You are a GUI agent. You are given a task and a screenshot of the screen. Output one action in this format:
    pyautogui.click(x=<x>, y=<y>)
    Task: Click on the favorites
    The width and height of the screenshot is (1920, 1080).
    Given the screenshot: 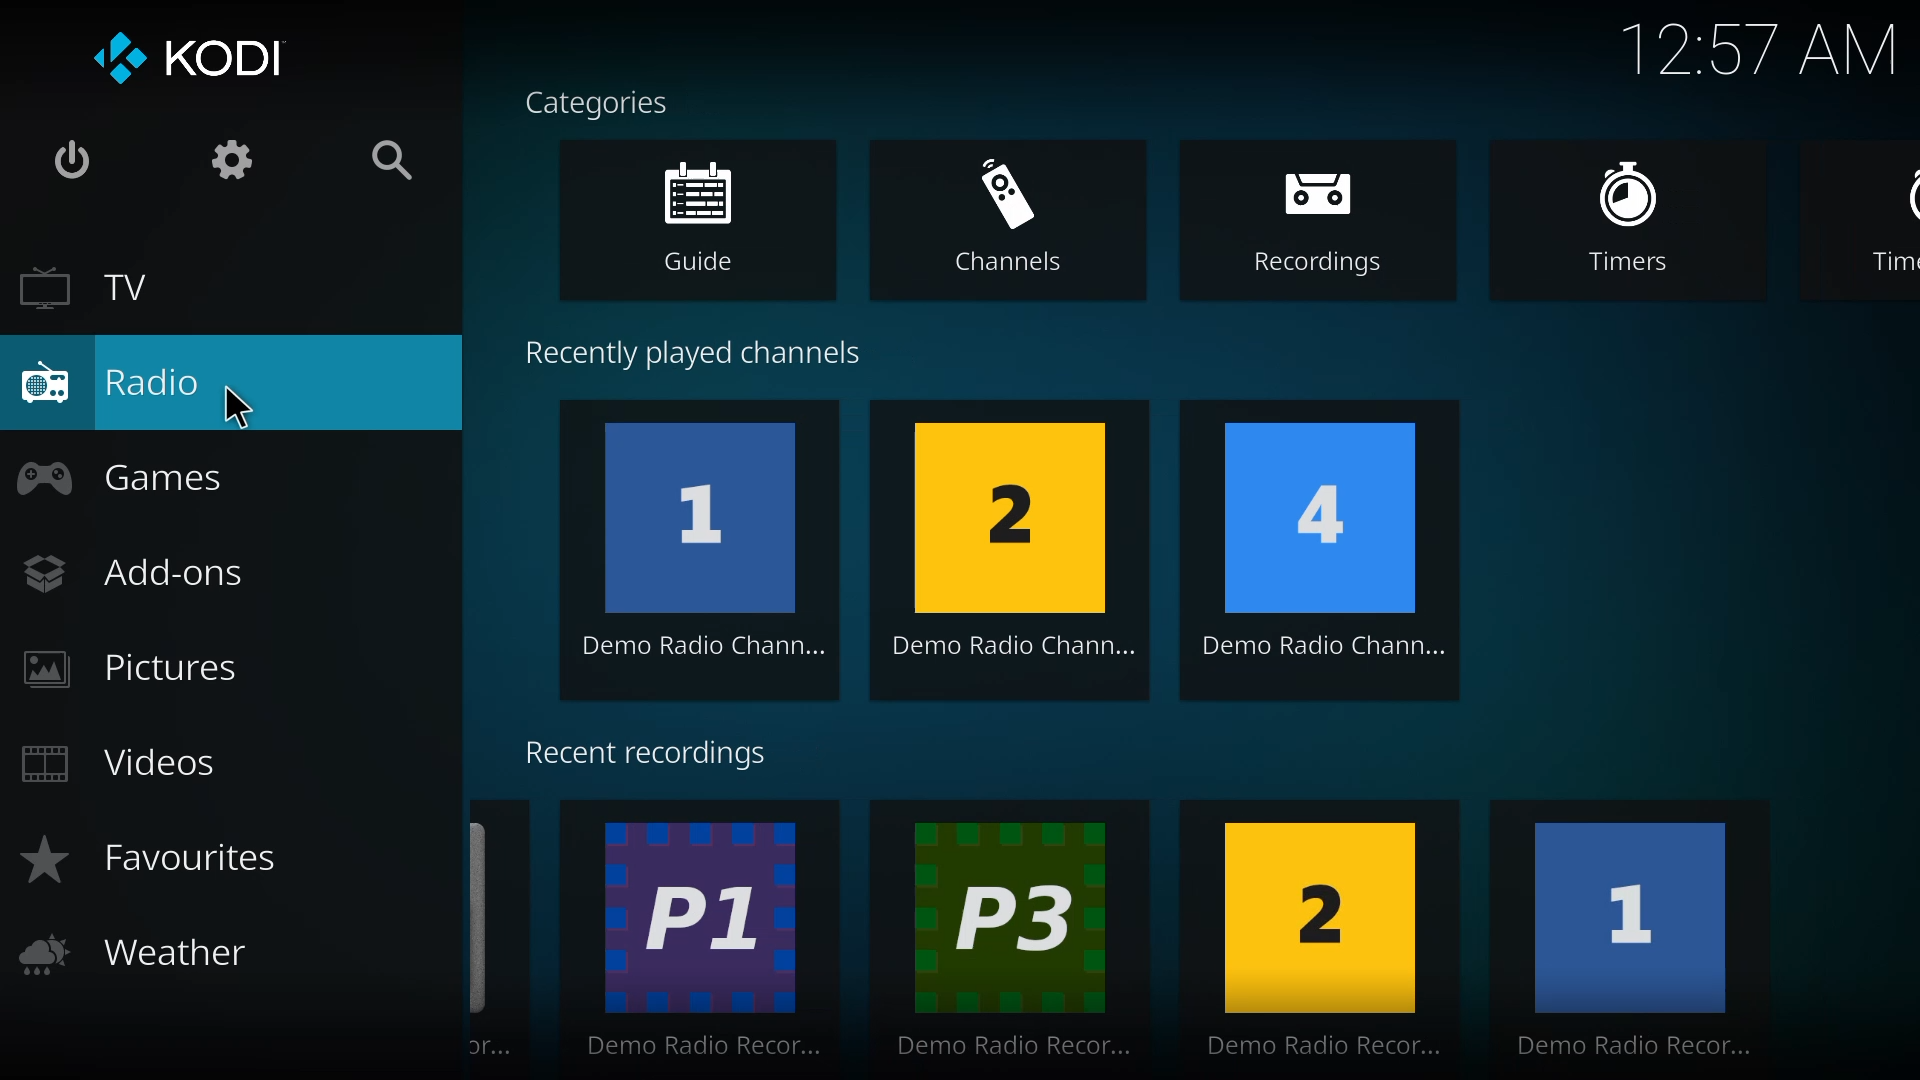 What is the action you would take?
    pyautogui.click(x=148, y=859)
    